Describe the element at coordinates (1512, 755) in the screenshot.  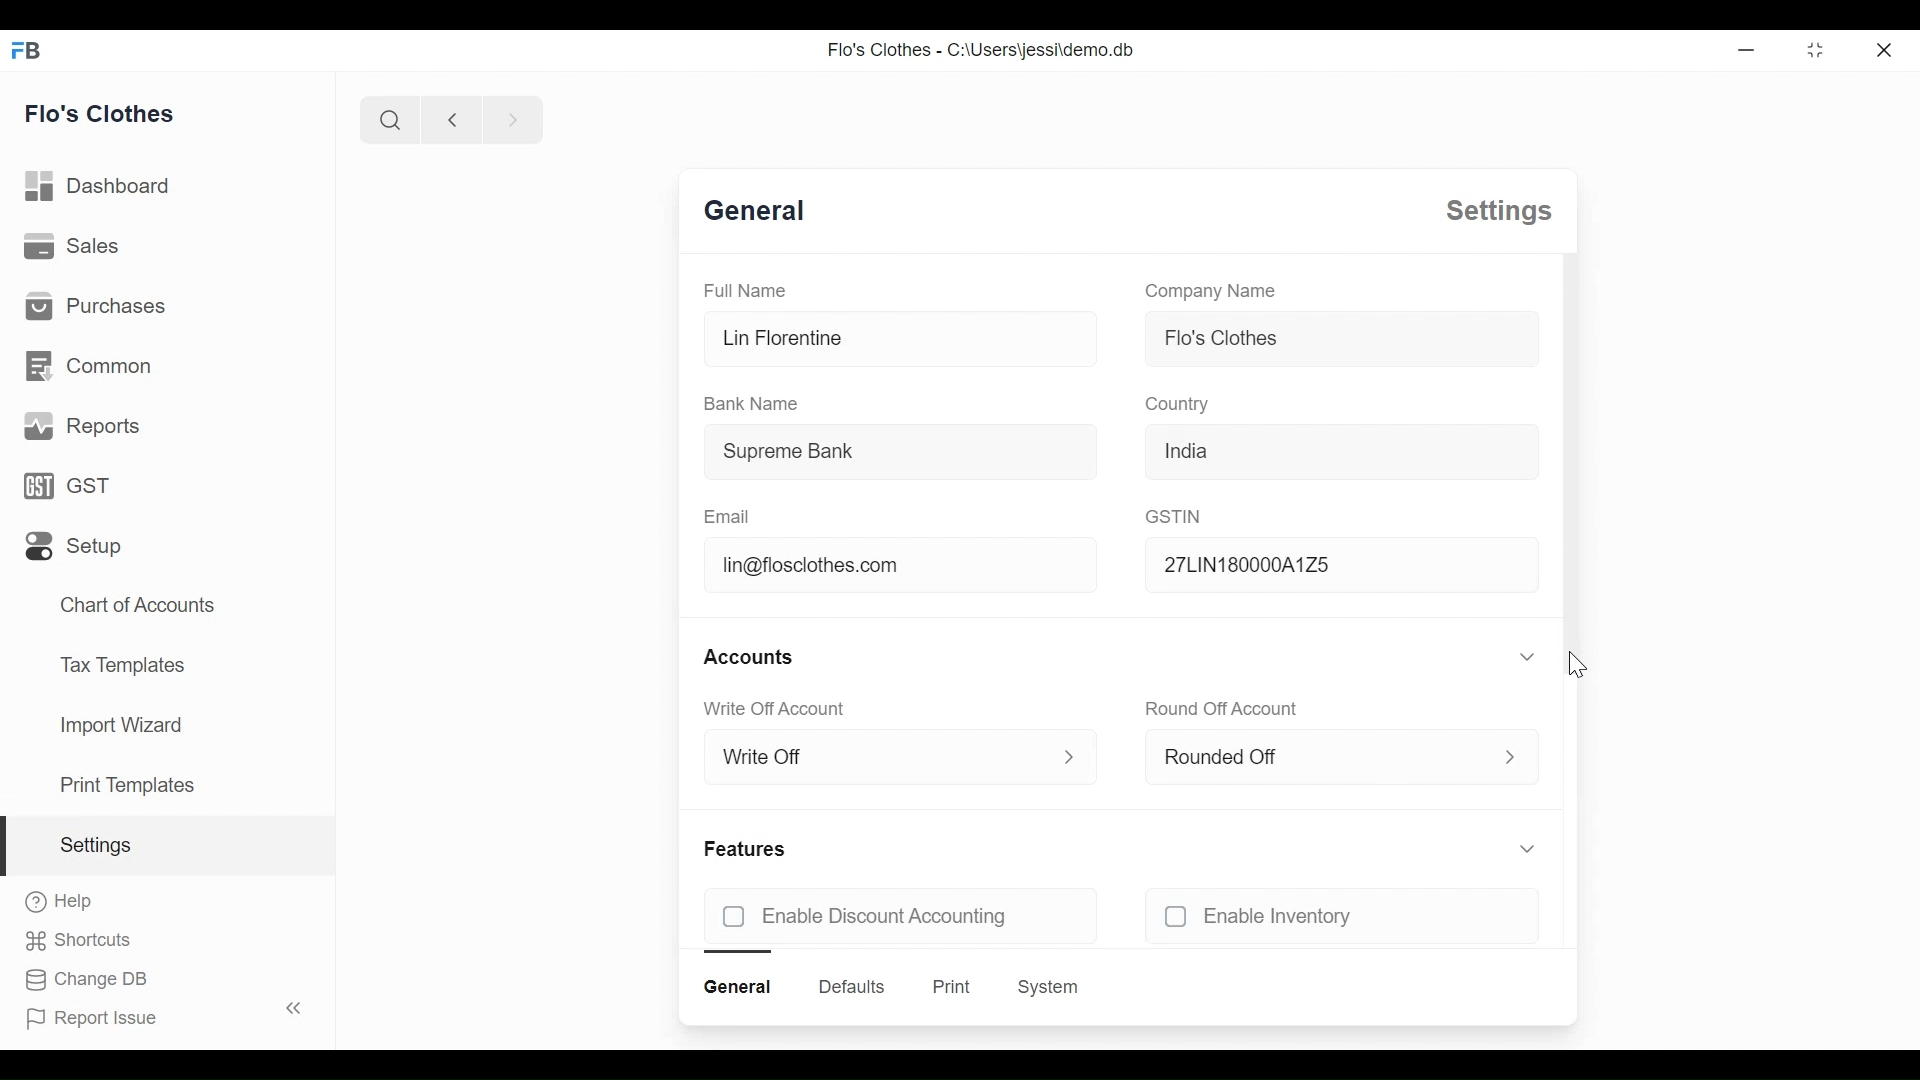
I see `Expand` at that location.